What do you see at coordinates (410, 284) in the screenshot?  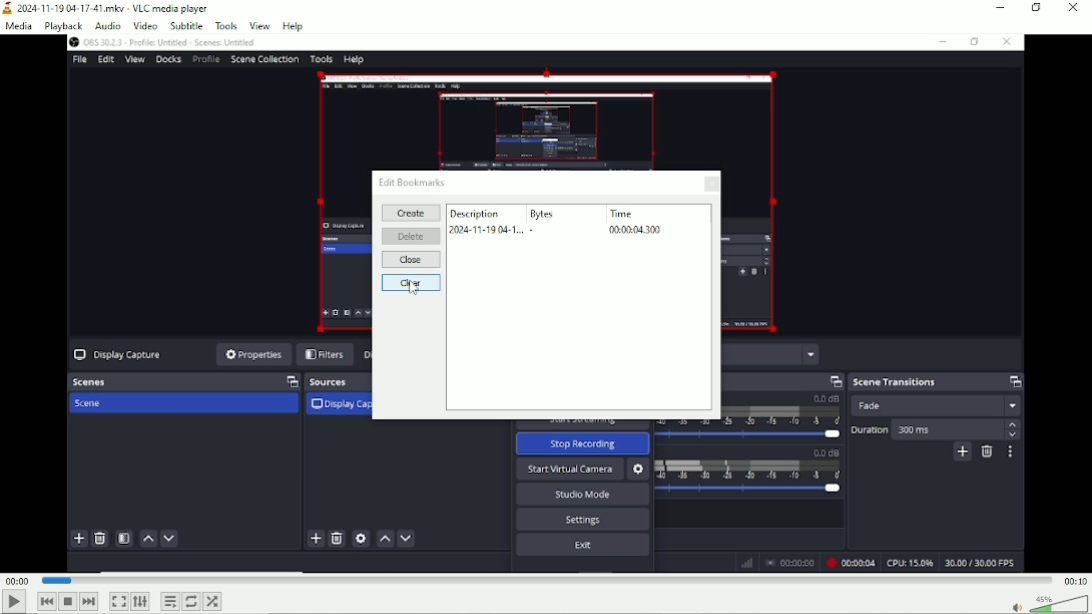 I see `Clear` at bounding box center [410, 284].